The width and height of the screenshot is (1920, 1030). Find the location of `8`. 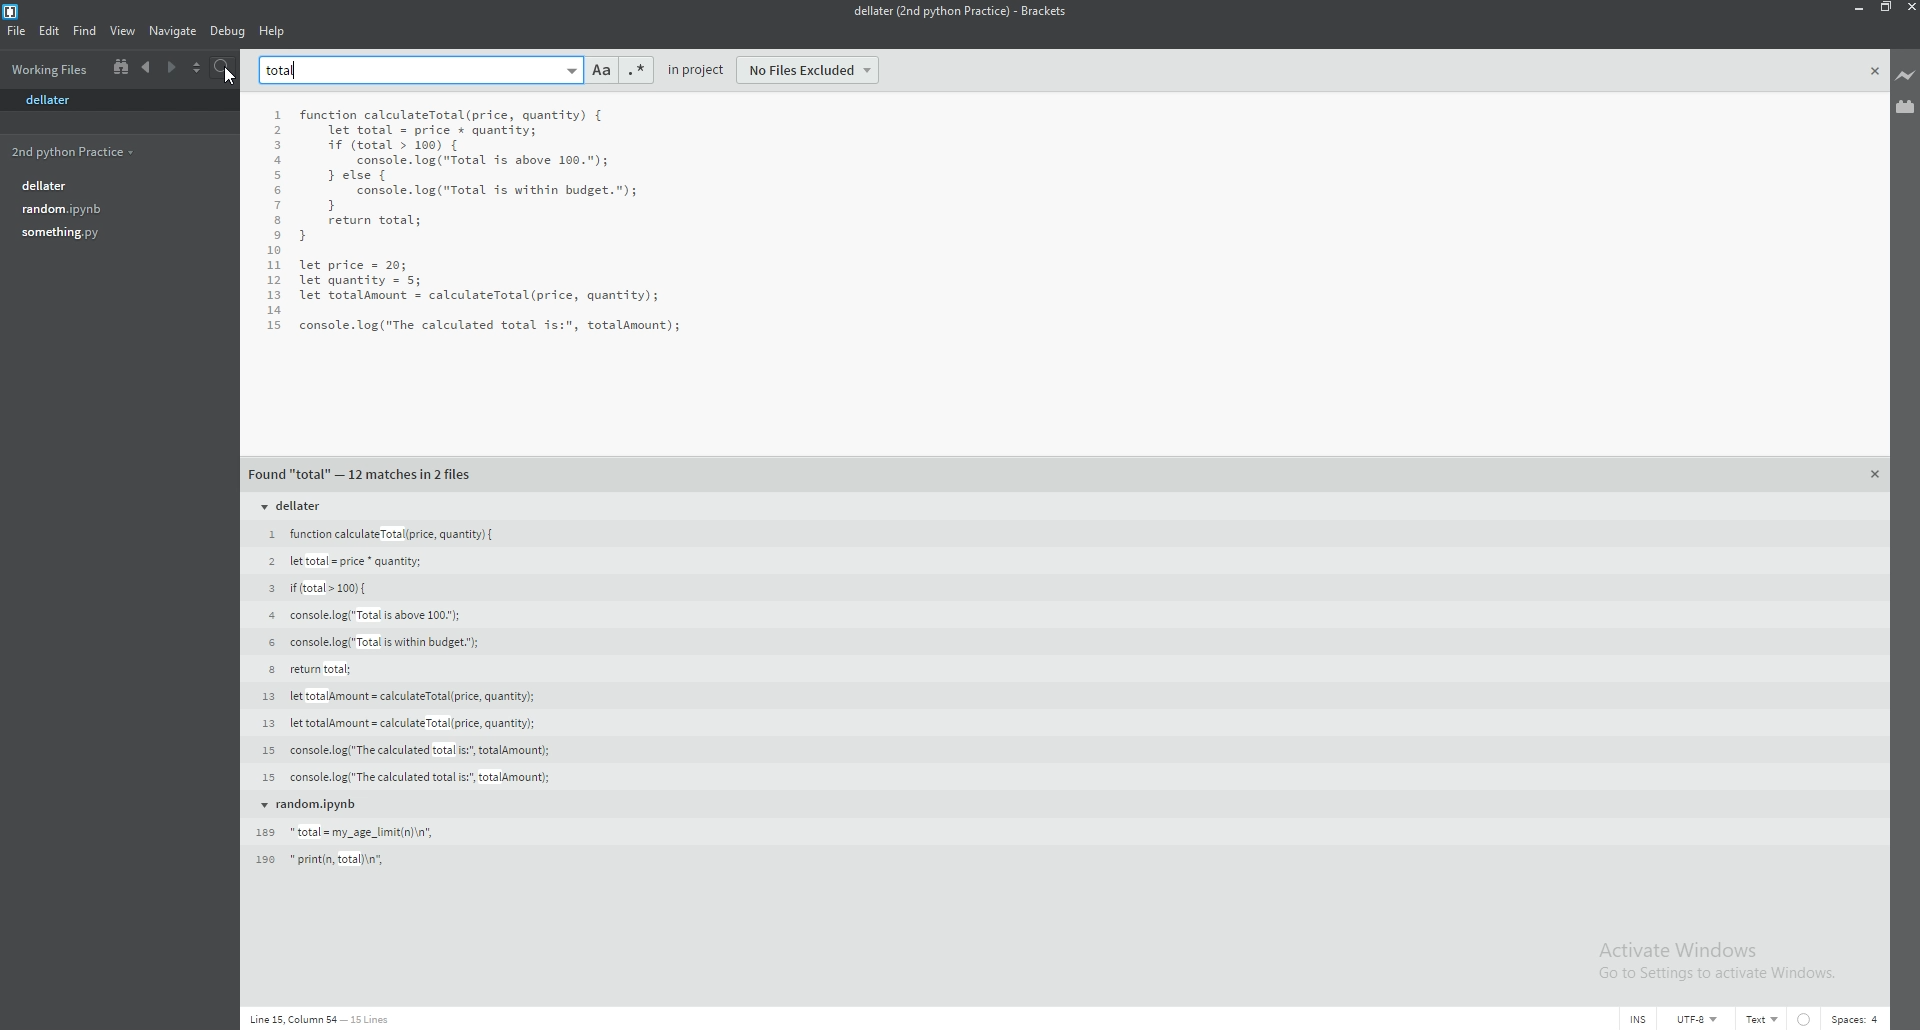

8 is located at coordinates (275, 221).